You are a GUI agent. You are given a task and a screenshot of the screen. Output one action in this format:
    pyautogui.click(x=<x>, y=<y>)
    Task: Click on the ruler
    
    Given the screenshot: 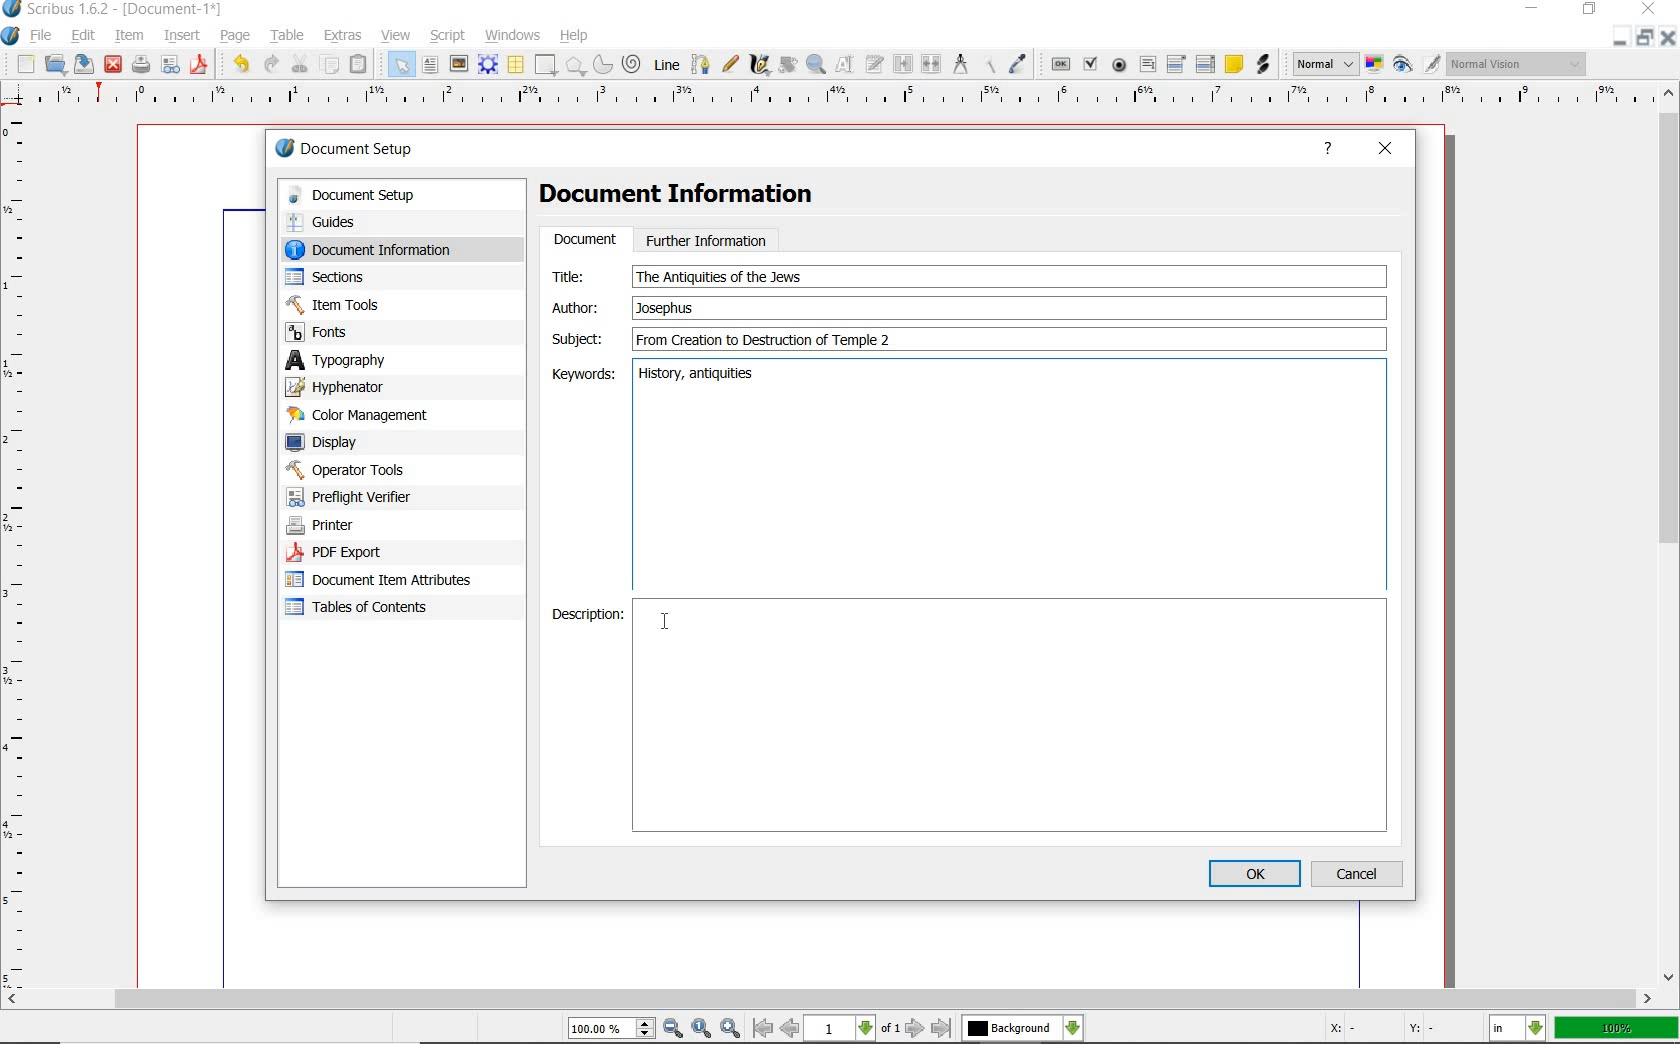 What is the action you would take?
    pyautogui.click(x=848, y=100)
    